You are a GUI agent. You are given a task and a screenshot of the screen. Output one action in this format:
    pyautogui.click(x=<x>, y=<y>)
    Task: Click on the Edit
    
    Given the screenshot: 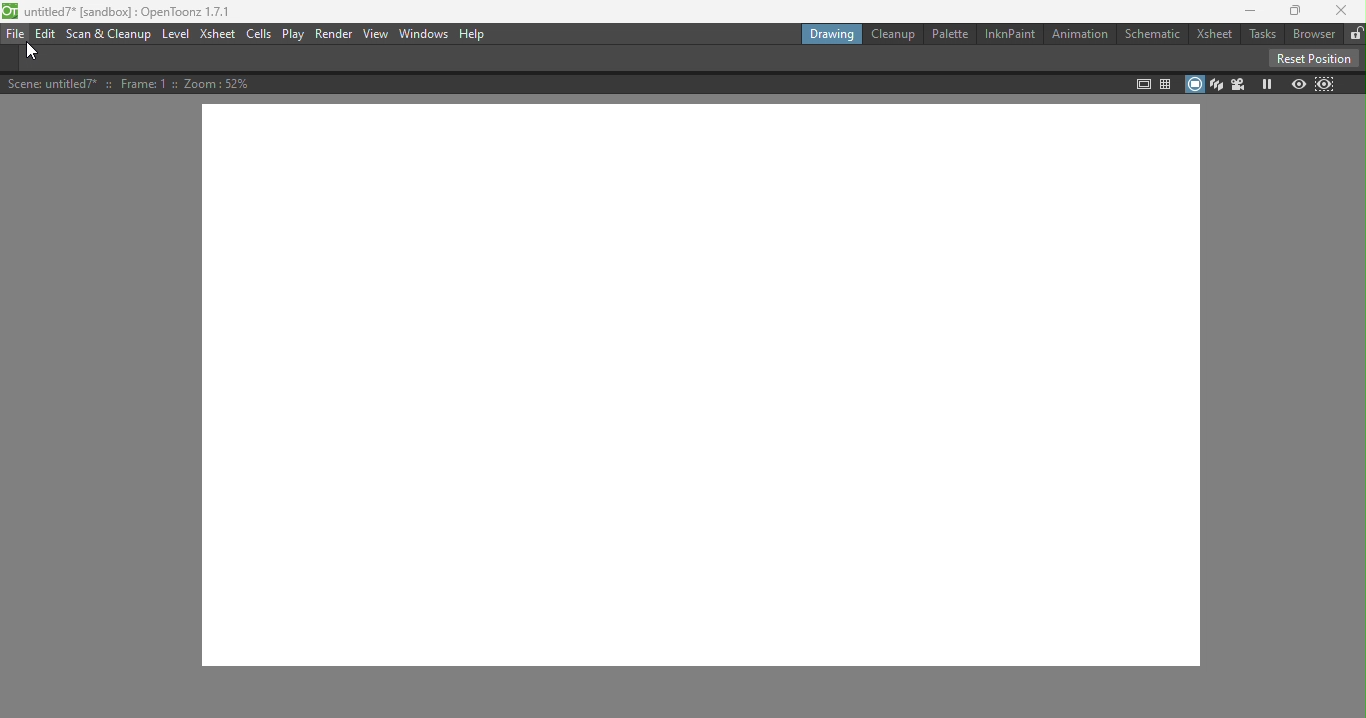 What is the action you would take?
    pyautogui.click(x=46, y=35)
    